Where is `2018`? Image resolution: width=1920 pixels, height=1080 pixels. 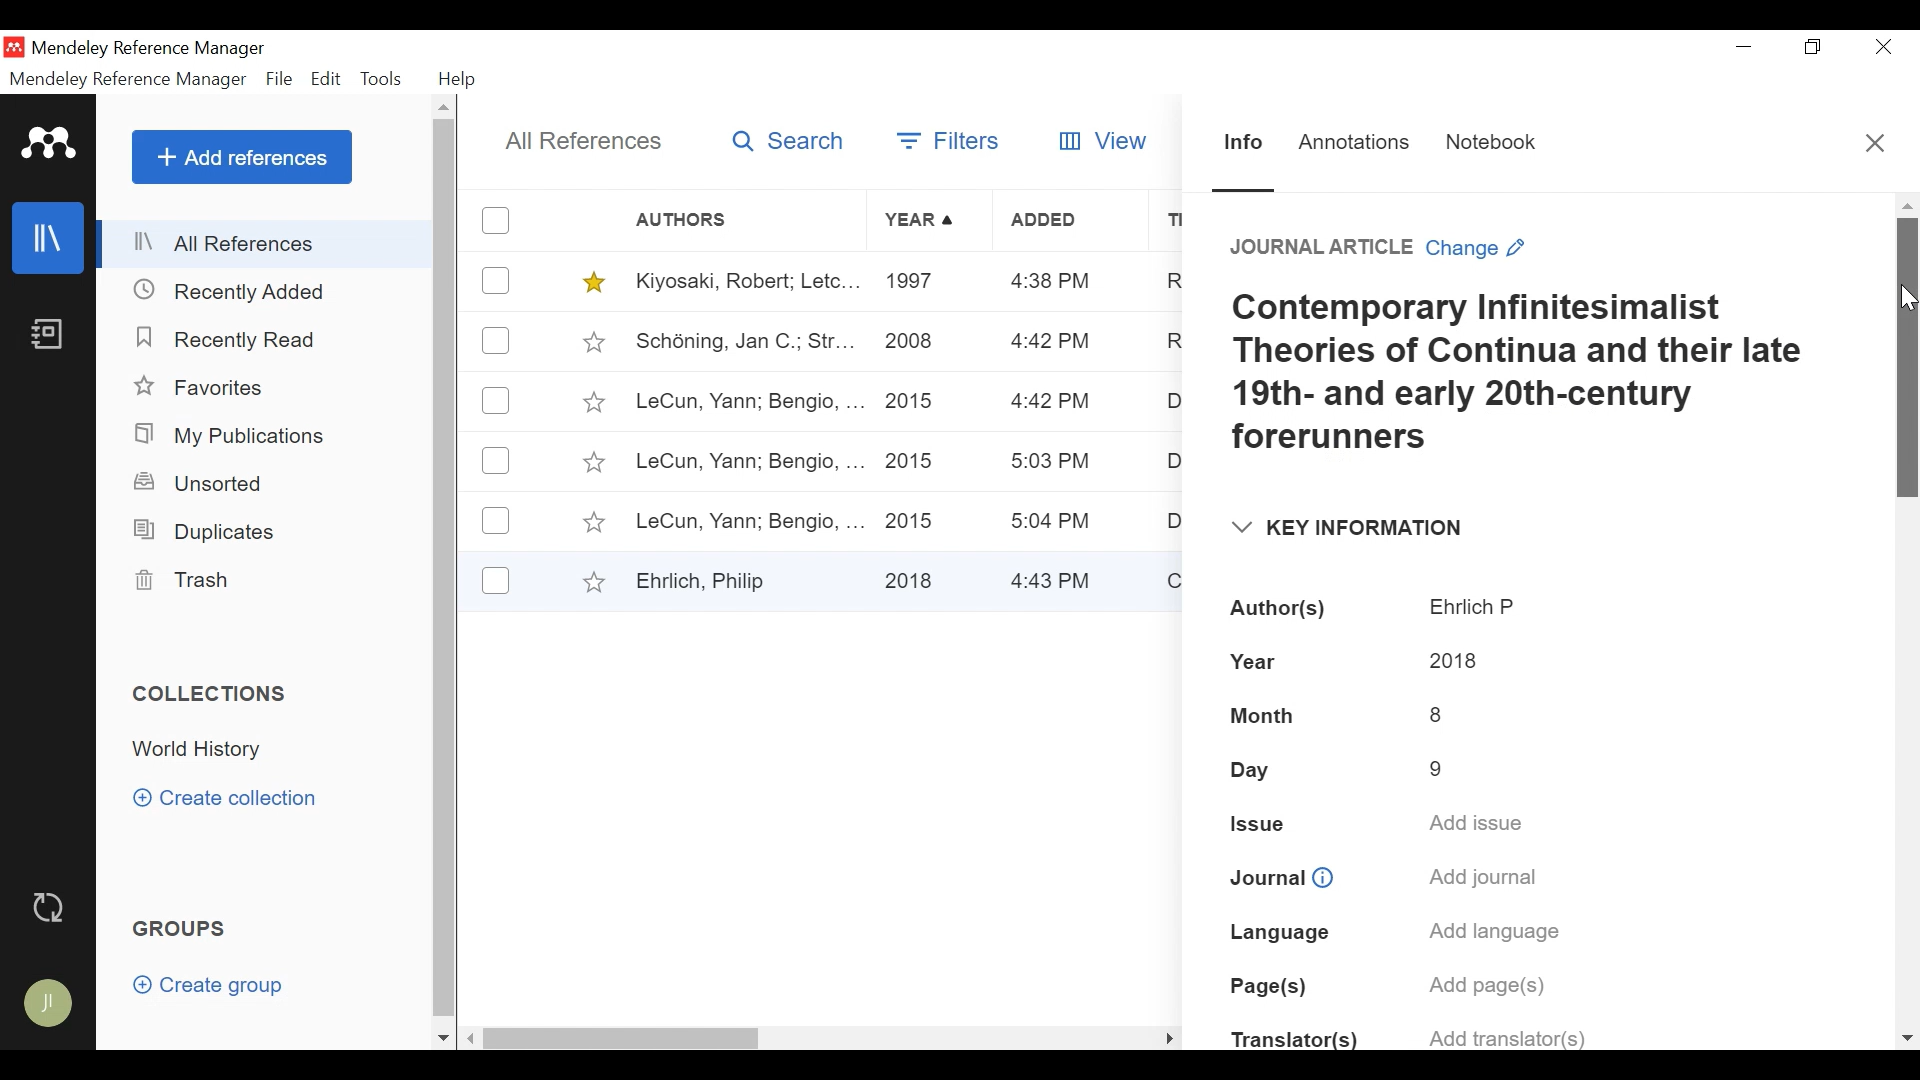 2018 is located at coordinates (1451, 660).